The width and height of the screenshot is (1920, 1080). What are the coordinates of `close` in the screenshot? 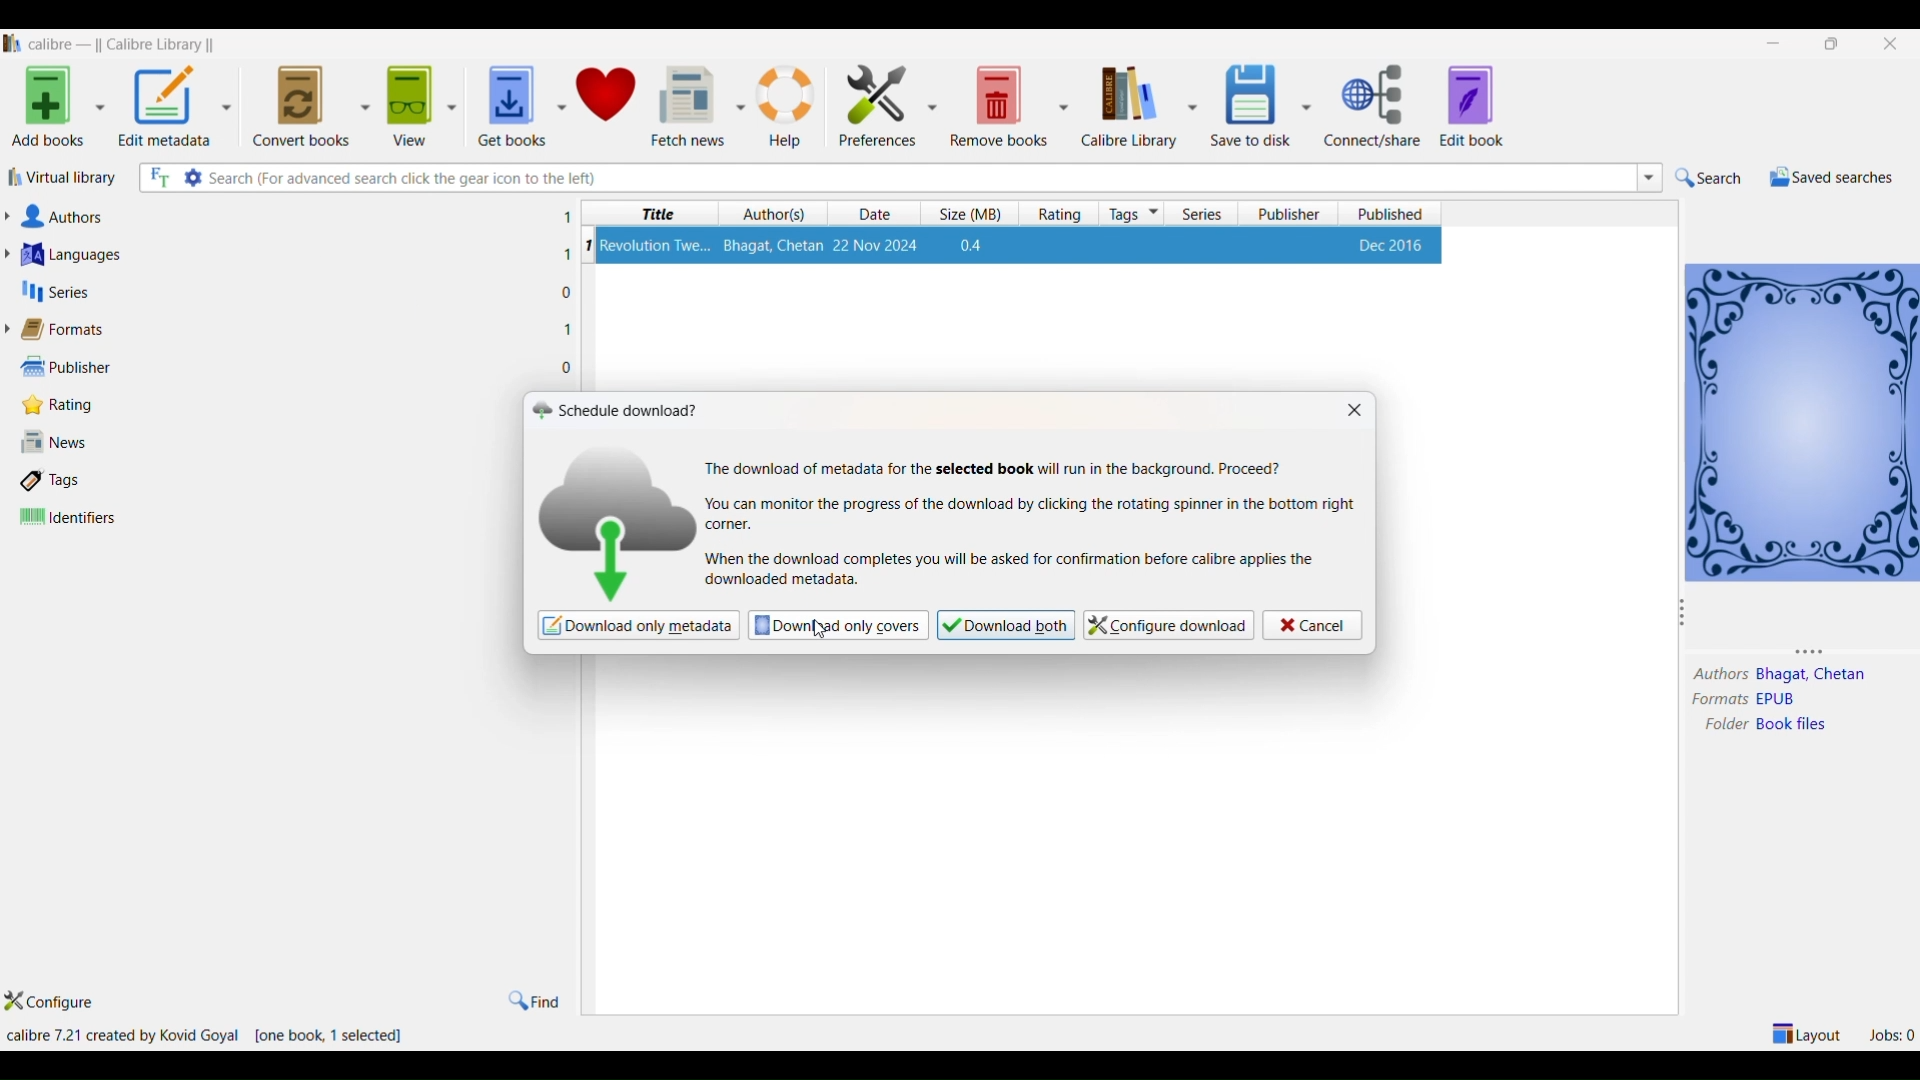 It's located at (1352, 411).